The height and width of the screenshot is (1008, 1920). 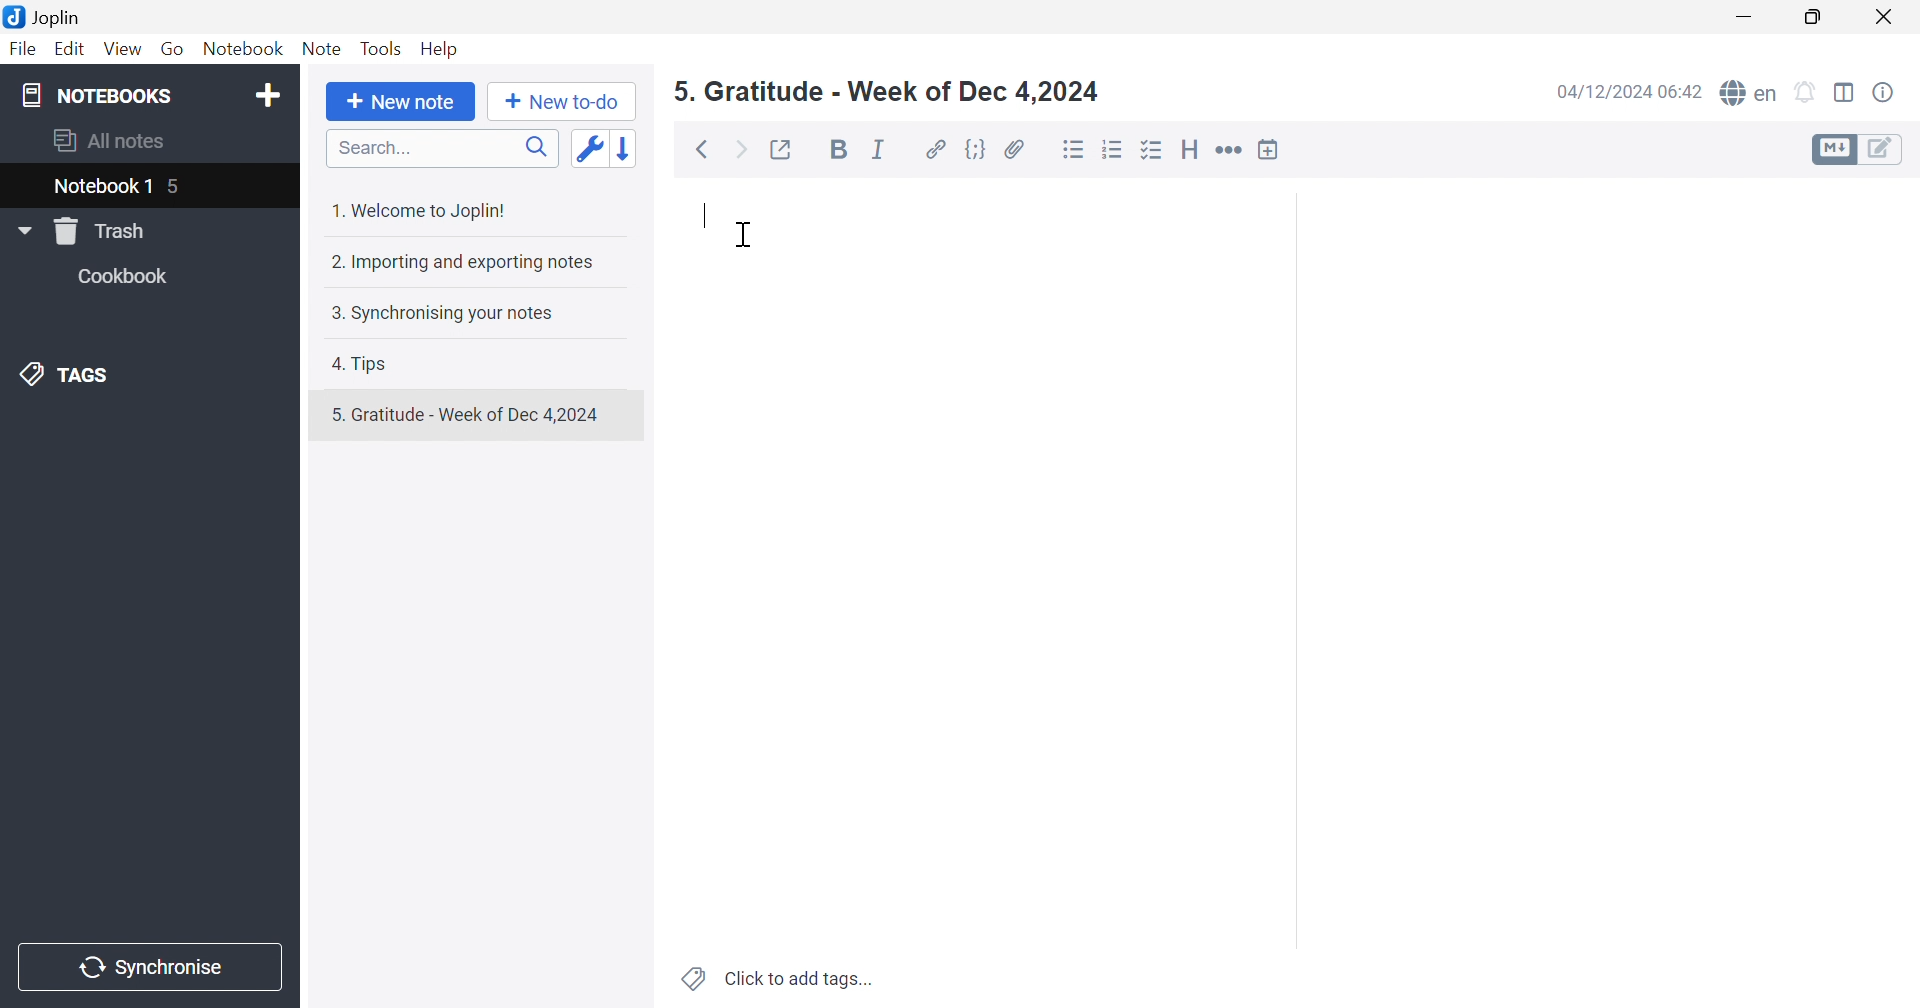 I want to click on Help, so click(x=442, y=49).